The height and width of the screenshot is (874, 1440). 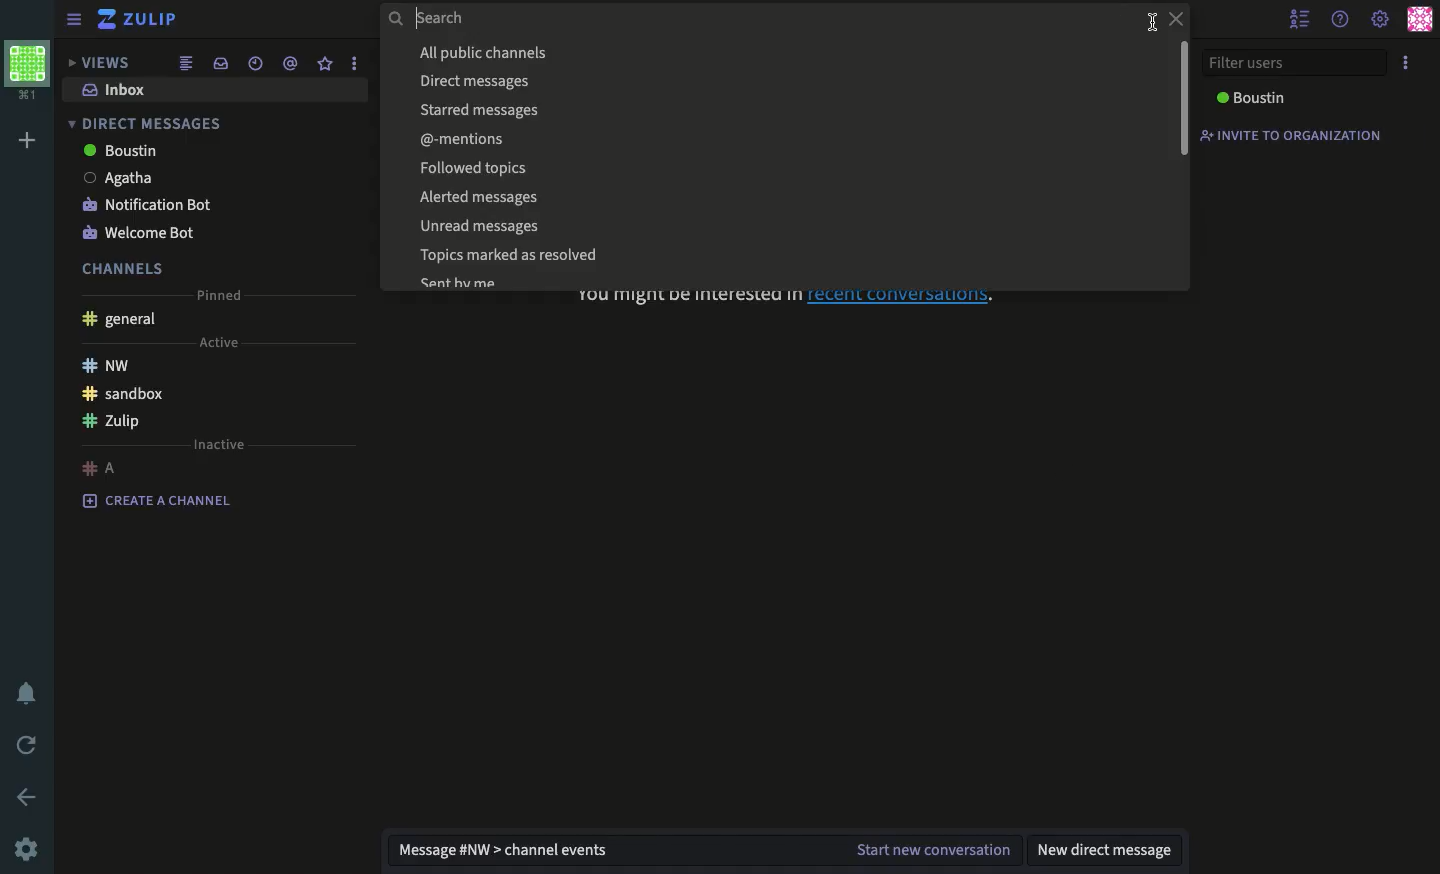 I want to click on star, so click(x=325, y=62).